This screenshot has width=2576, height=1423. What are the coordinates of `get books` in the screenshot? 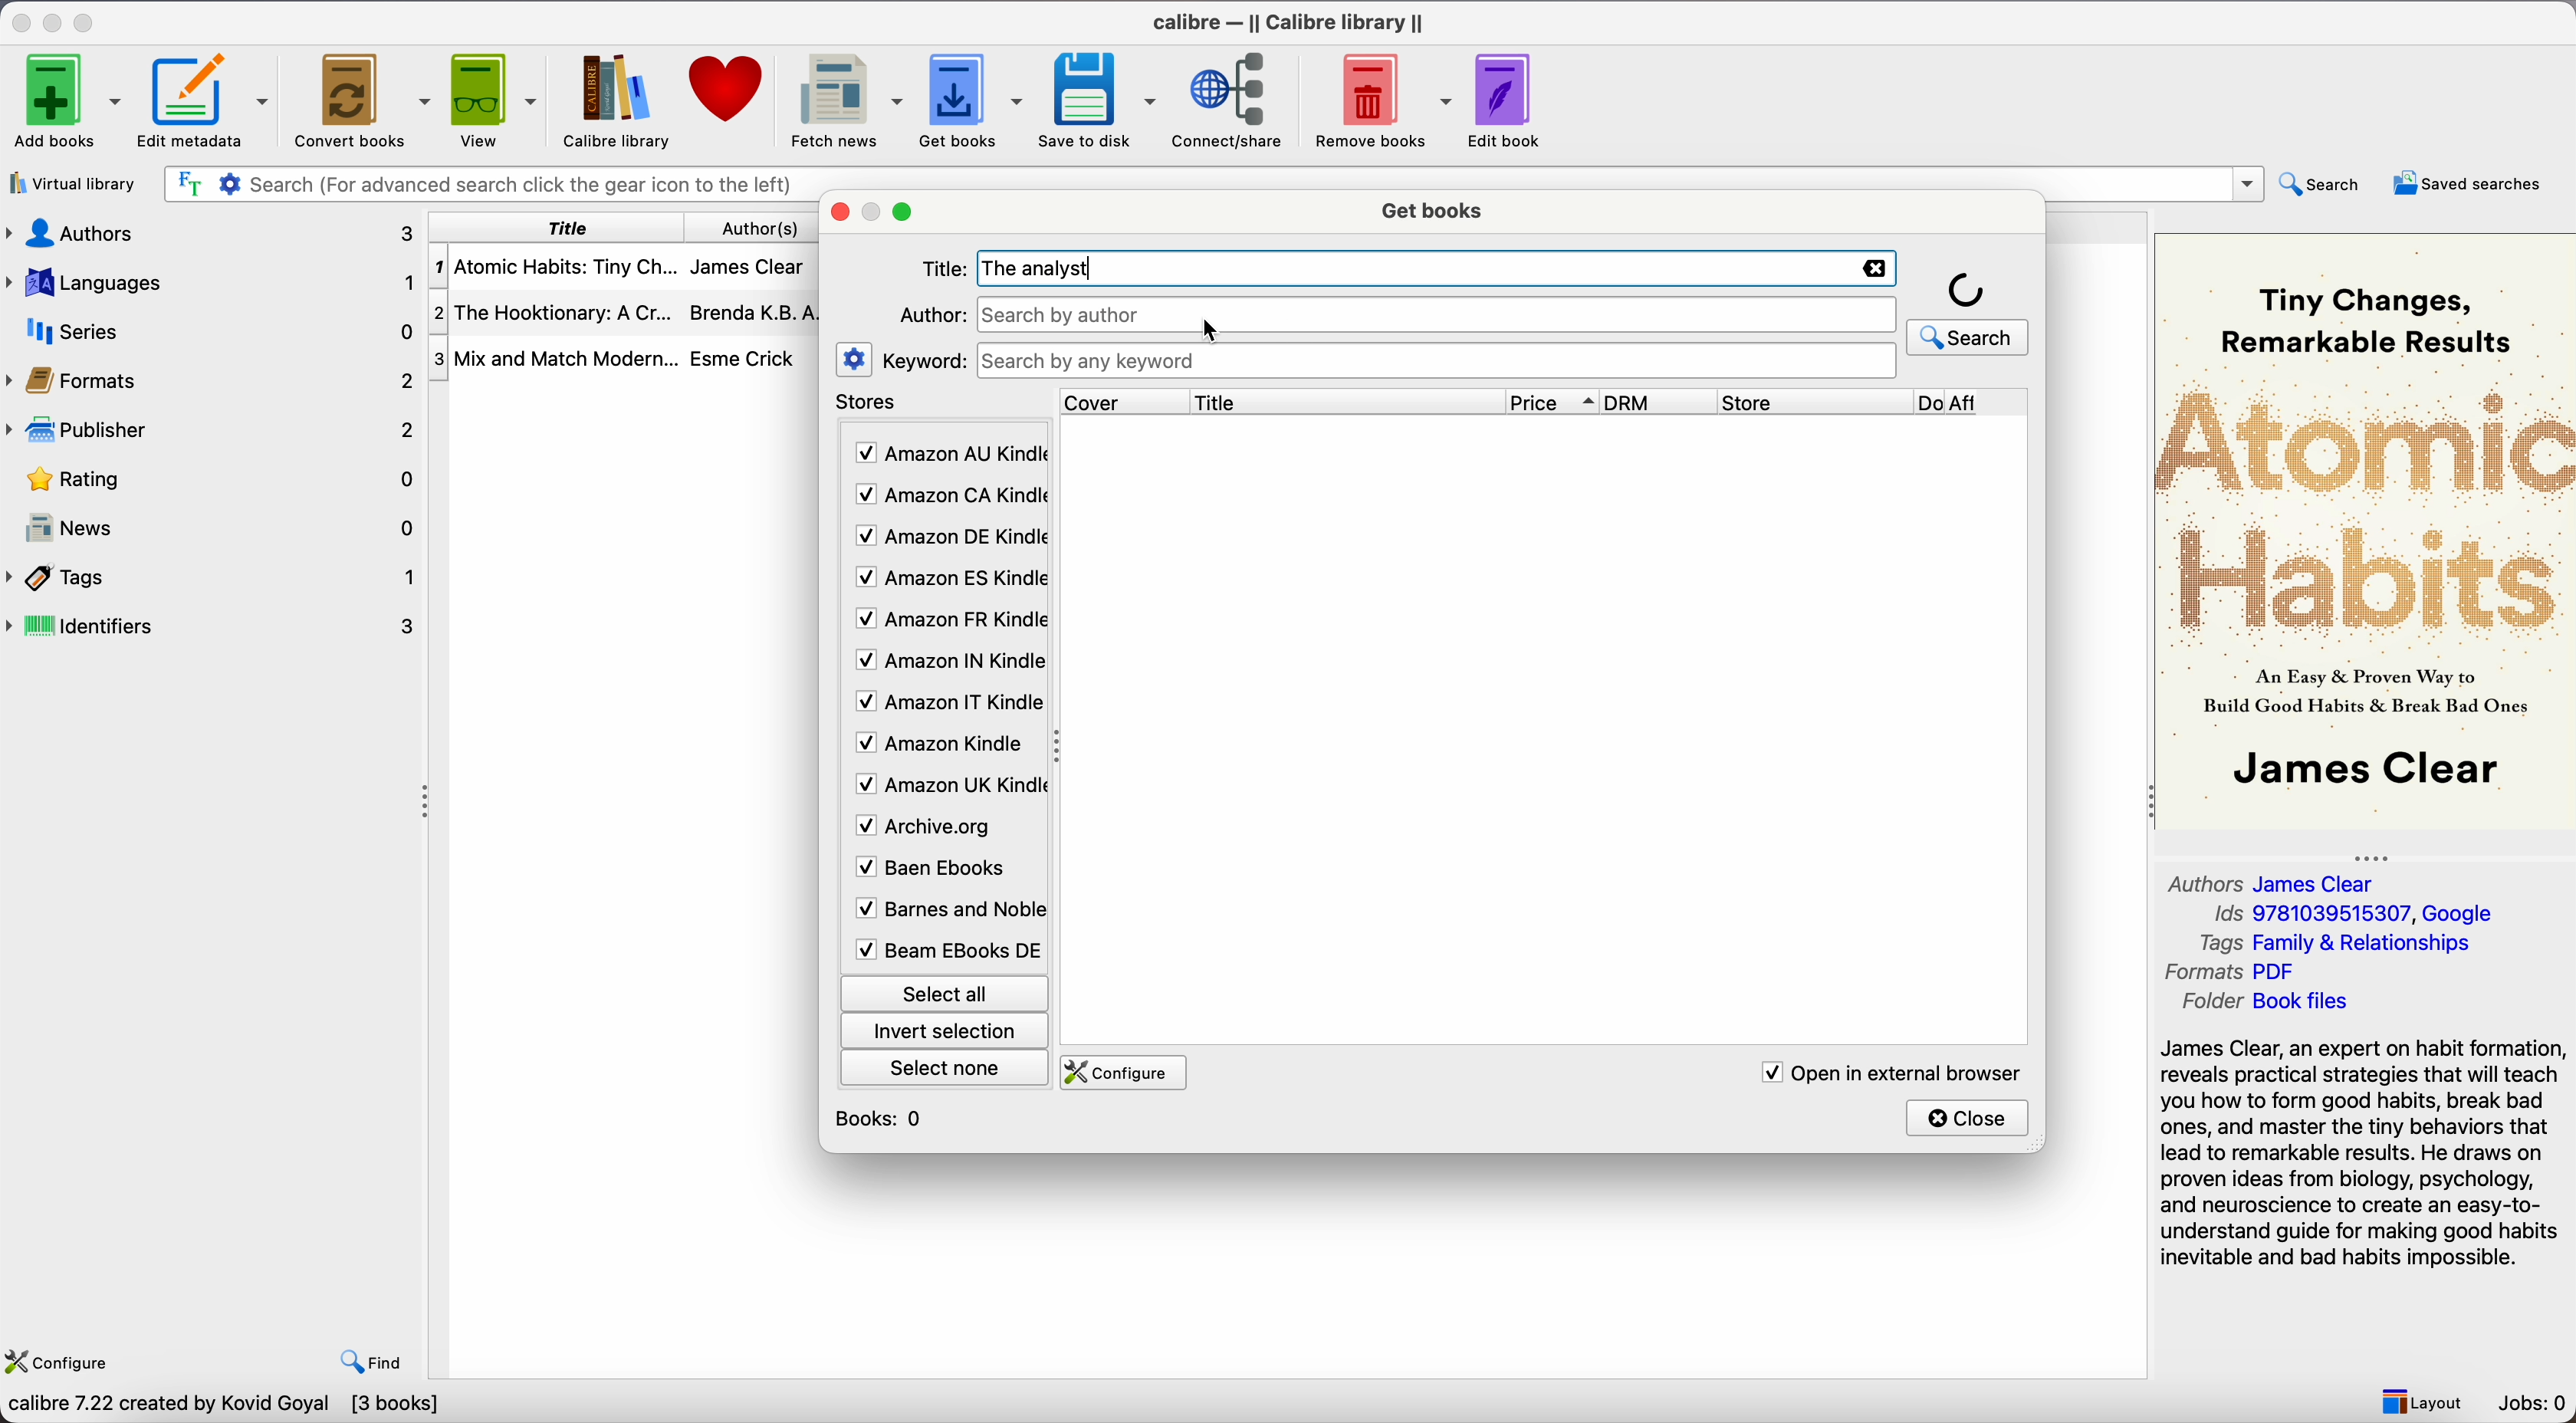 It's located at (1431, 212).